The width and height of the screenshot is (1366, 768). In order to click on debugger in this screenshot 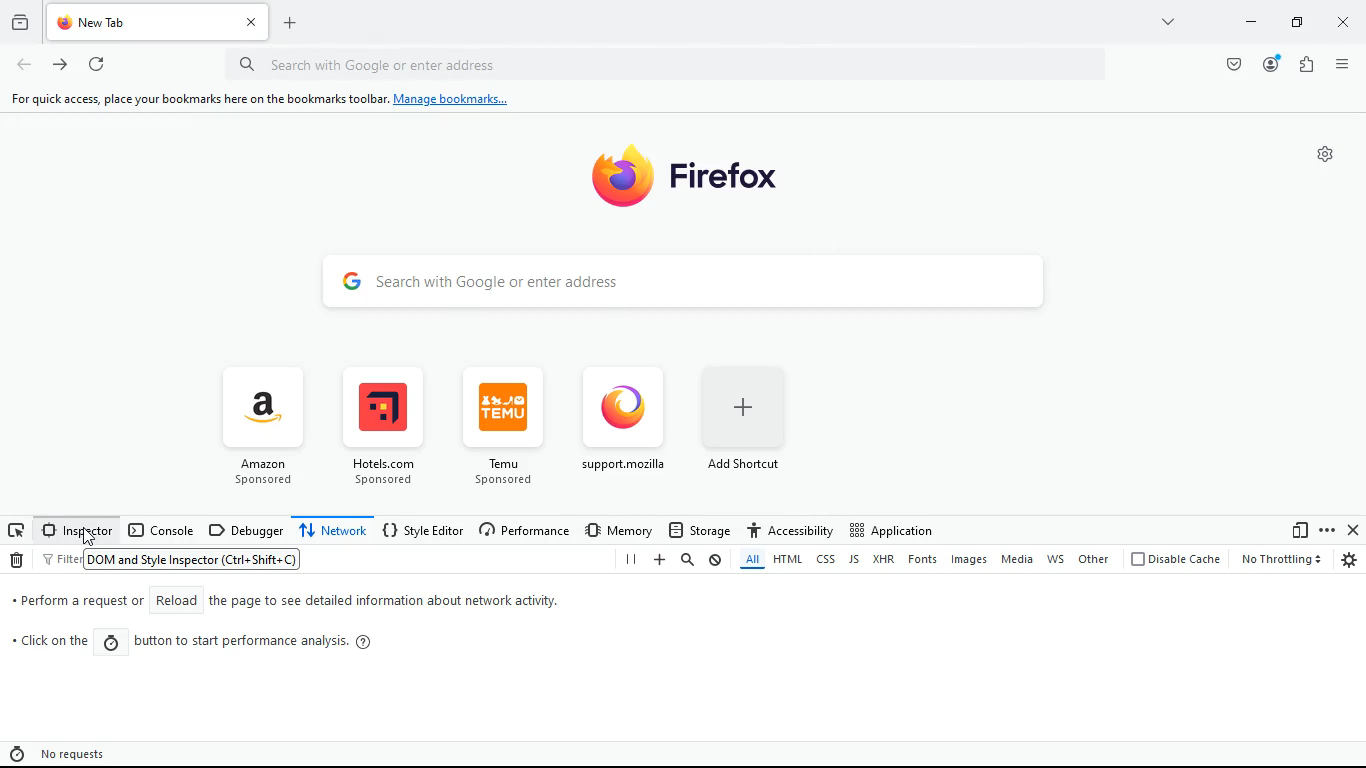, I will do `click(246, 530)`.